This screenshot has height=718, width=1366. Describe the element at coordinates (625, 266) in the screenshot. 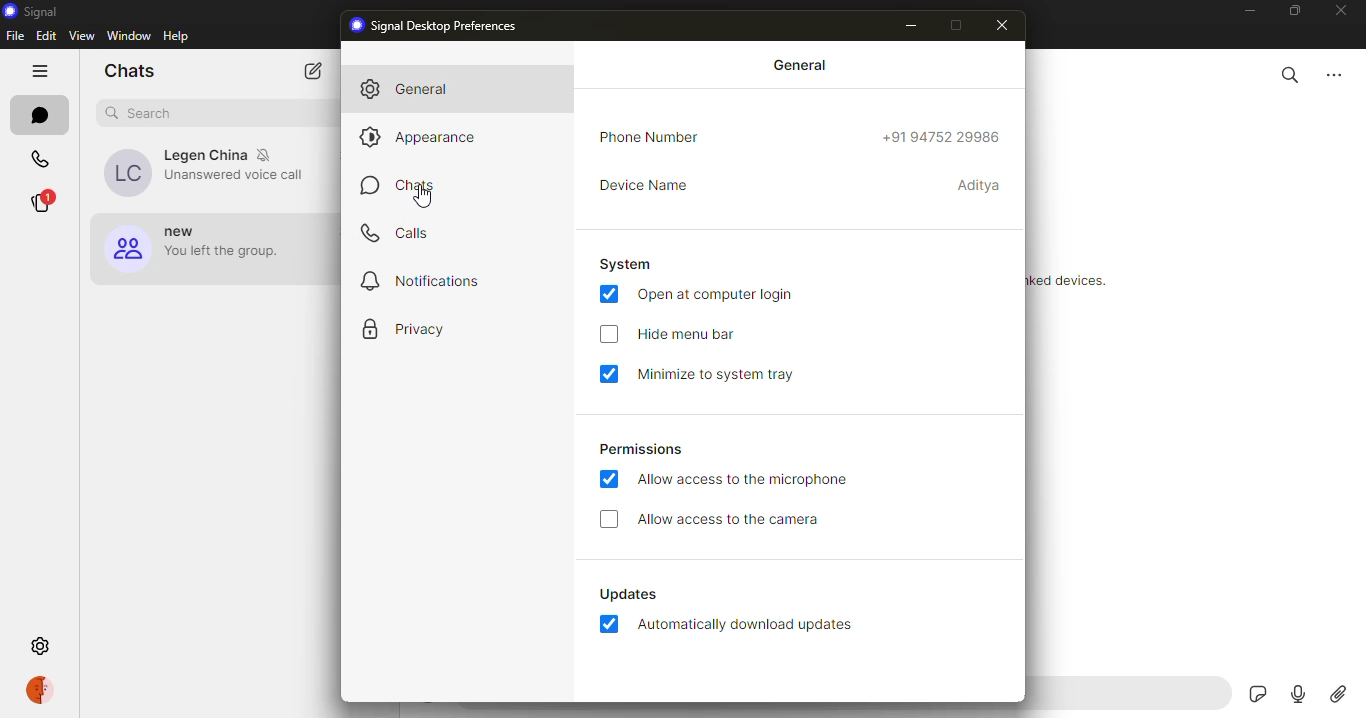

I see `system` at that location.